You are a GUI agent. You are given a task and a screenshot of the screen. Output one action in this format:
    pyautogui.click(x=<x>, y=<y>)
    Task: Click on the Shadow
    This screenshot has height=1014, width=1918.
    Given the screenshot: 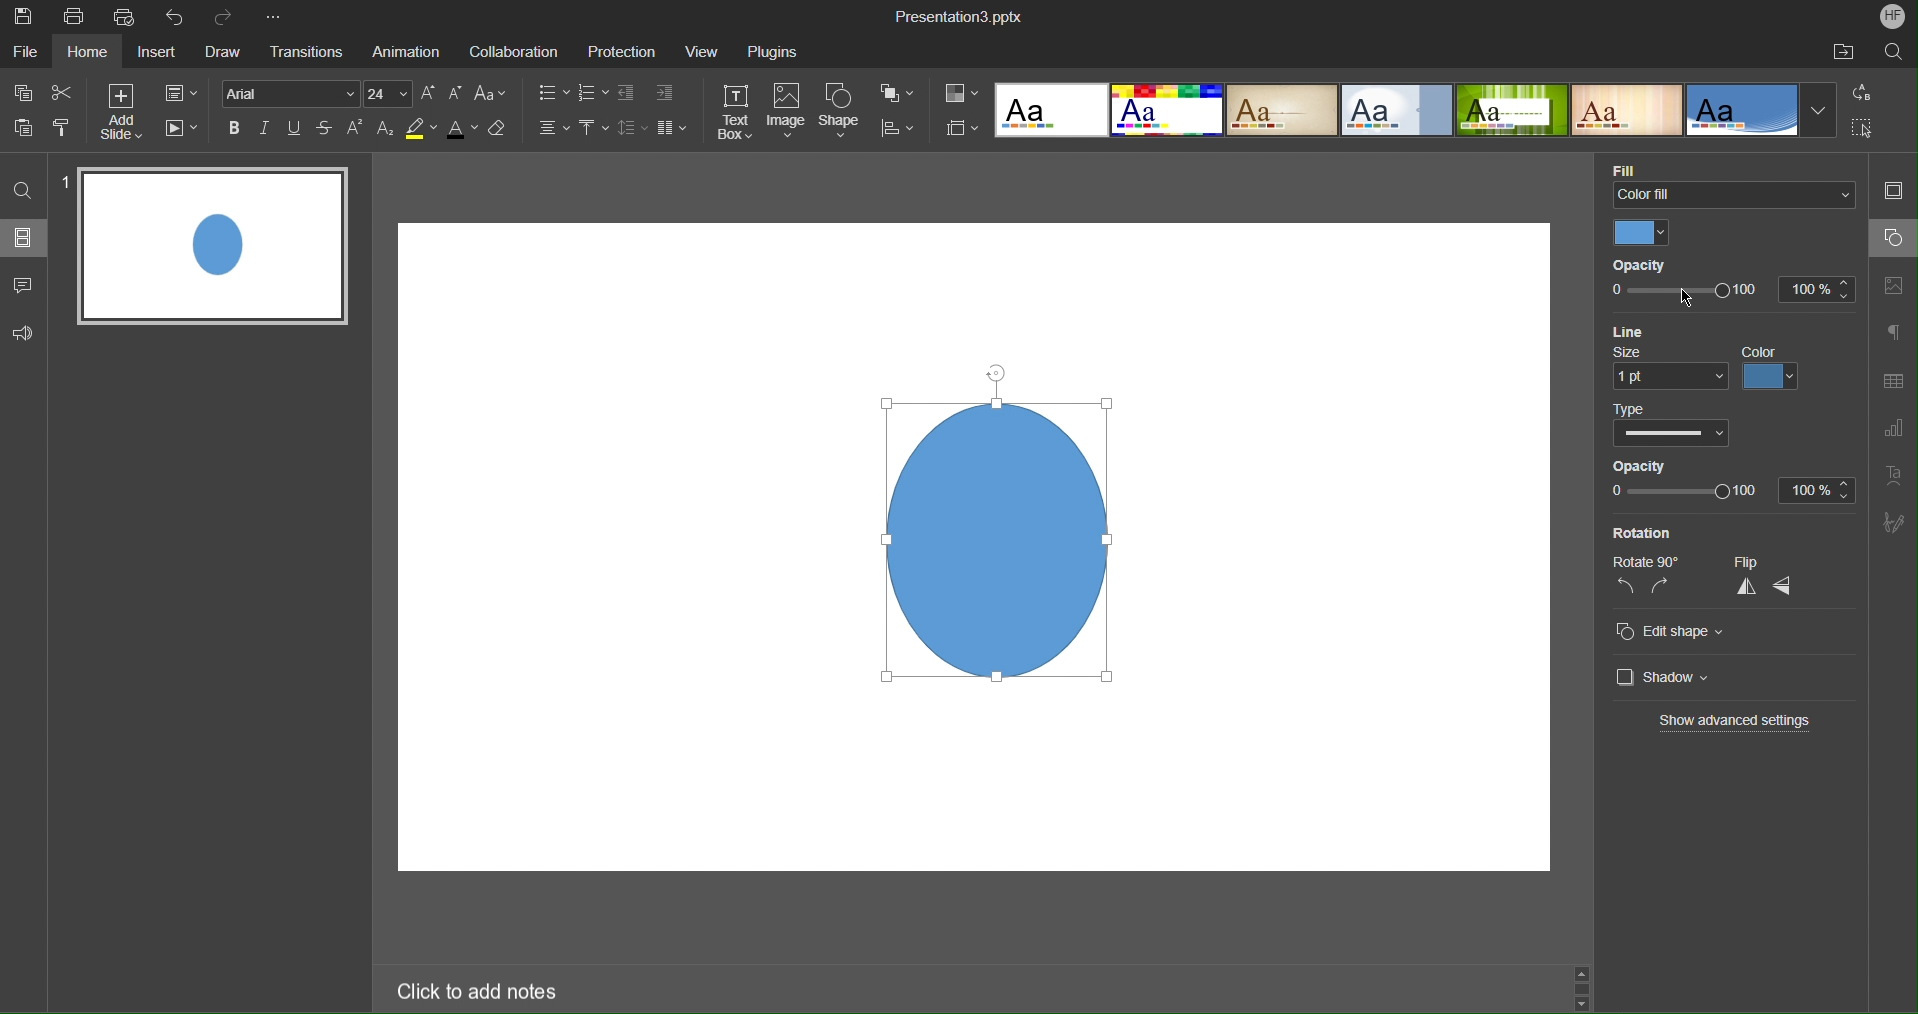 What is the action you would take?
    pyautogui.click(x=1664, y=675)
    